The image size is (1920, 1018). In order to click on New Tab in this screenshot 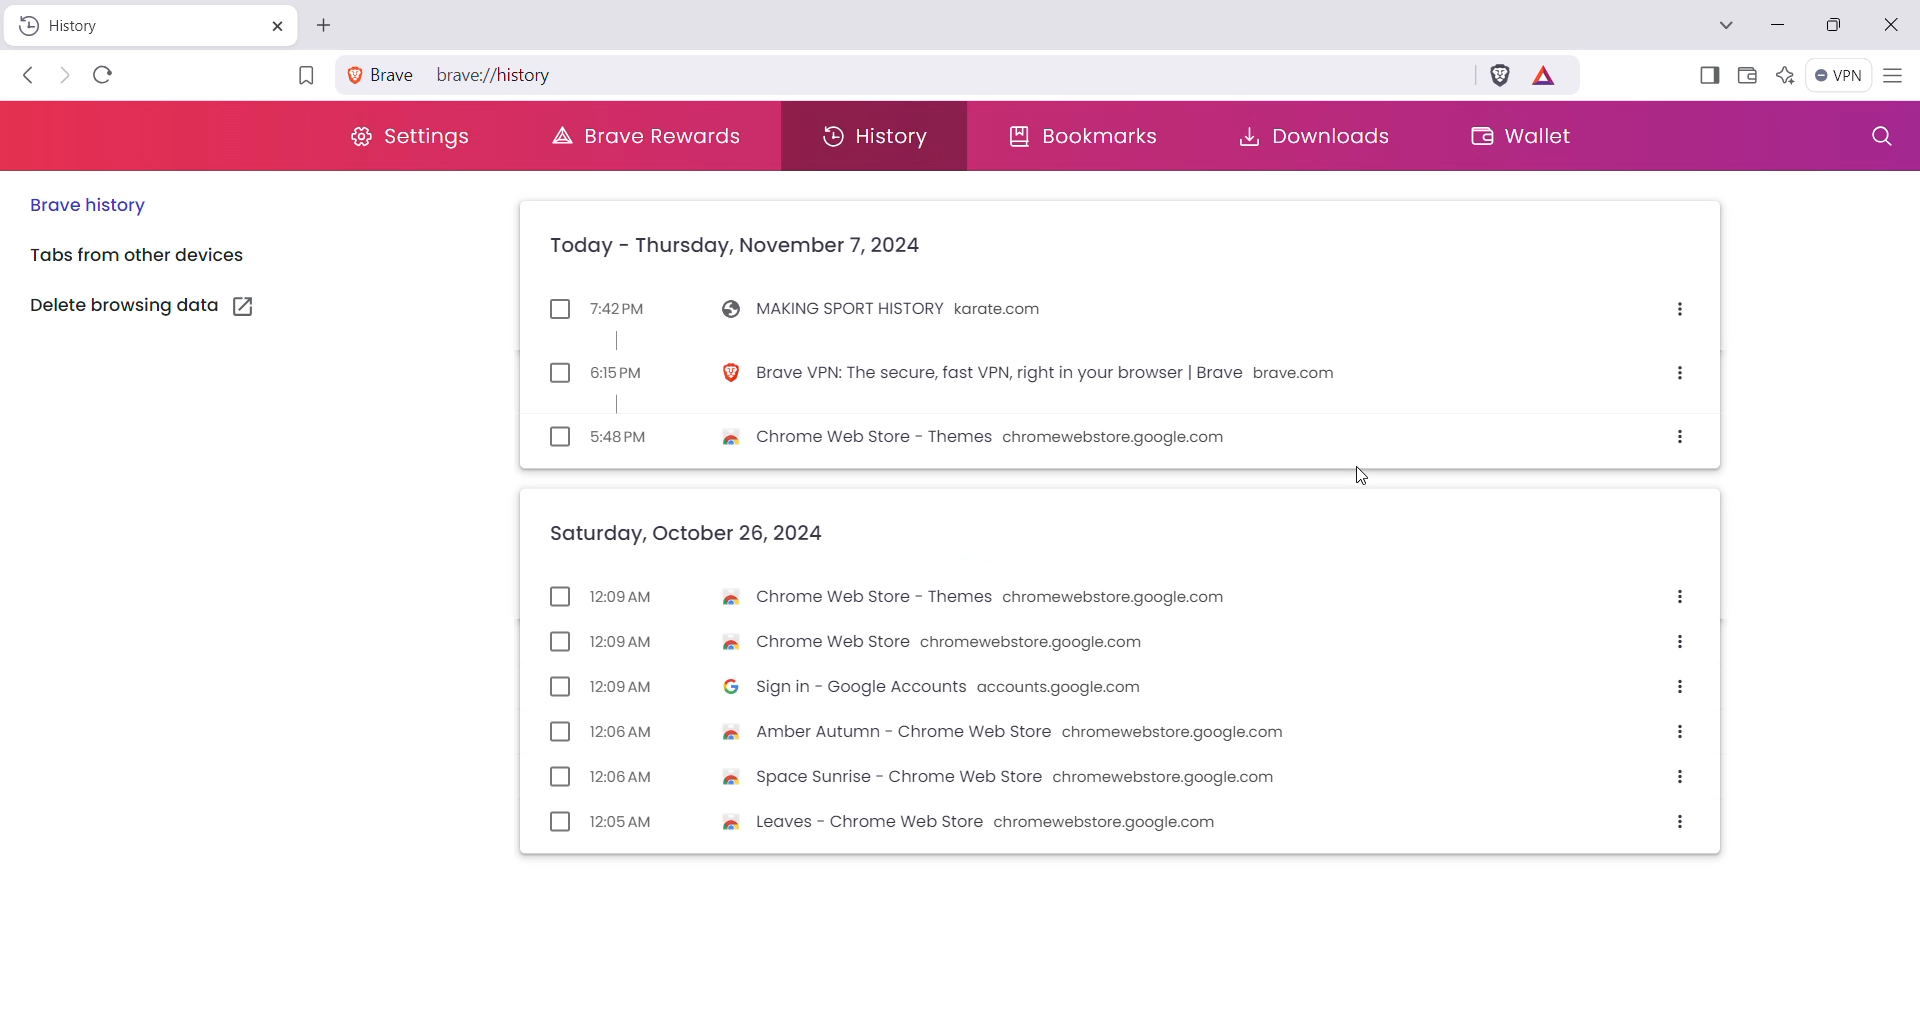, I will do `click(328, 25)`.